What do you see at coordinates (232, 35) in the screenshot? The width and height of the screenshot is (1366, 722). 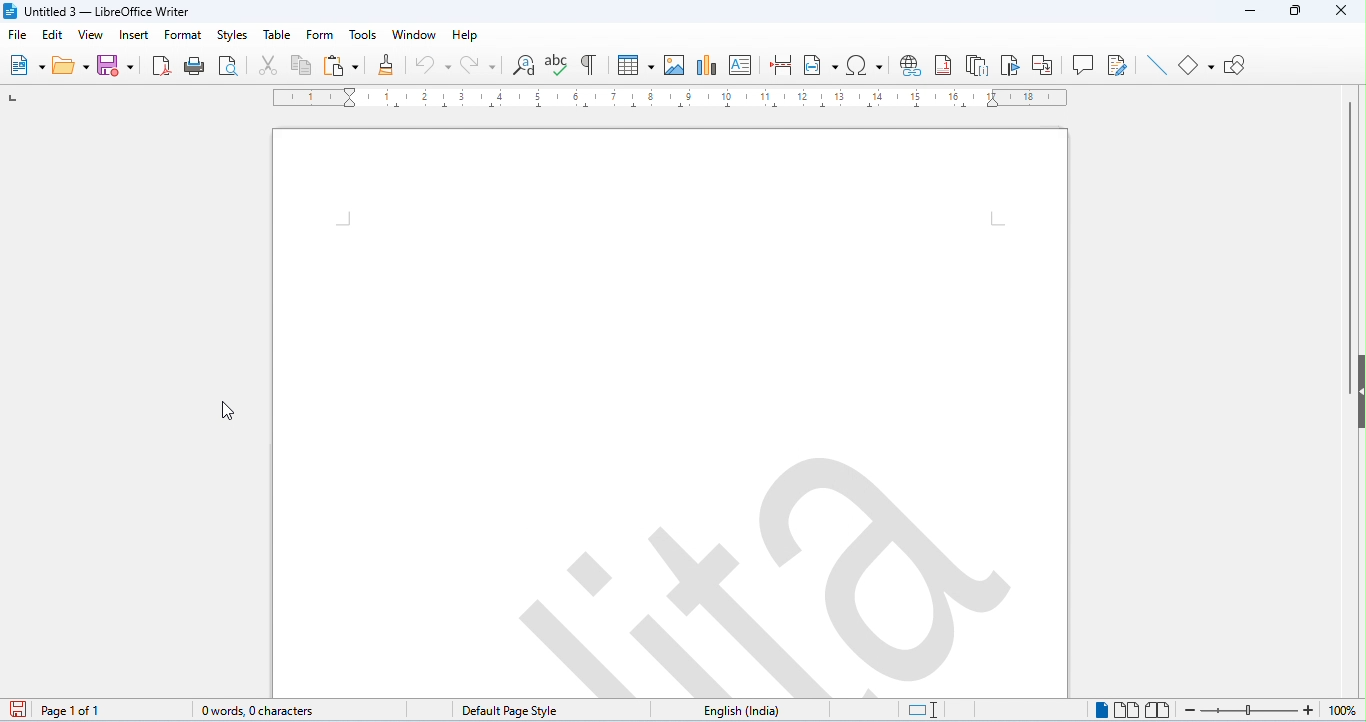 I see `styles` at bounding box center [232, 35].